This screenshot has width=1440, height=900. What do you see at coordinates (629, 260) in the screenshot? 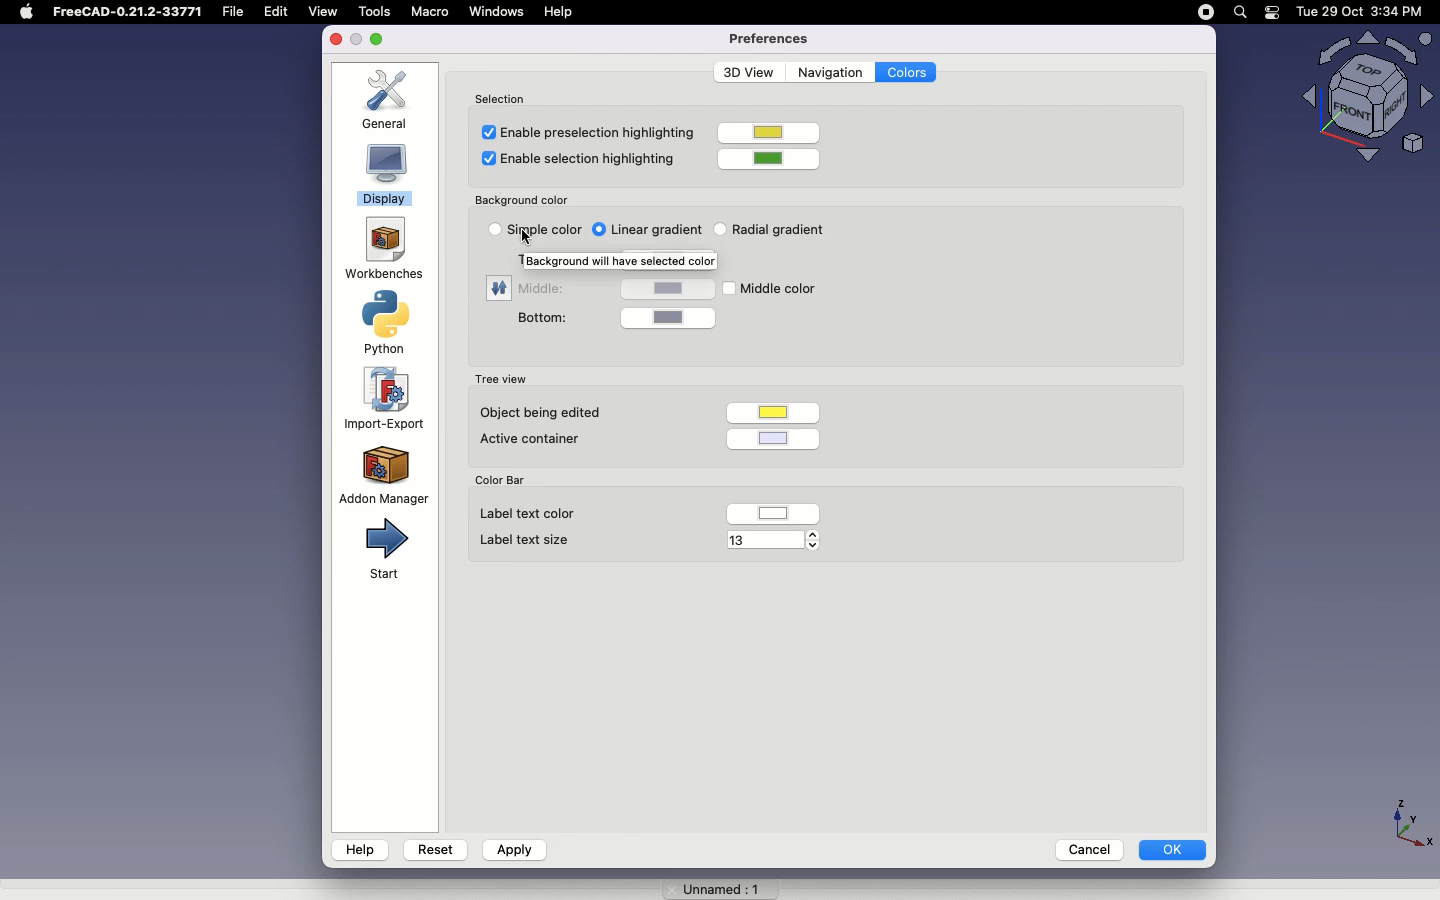
I see `Background will have selected color` at bounding box center [629, 260].